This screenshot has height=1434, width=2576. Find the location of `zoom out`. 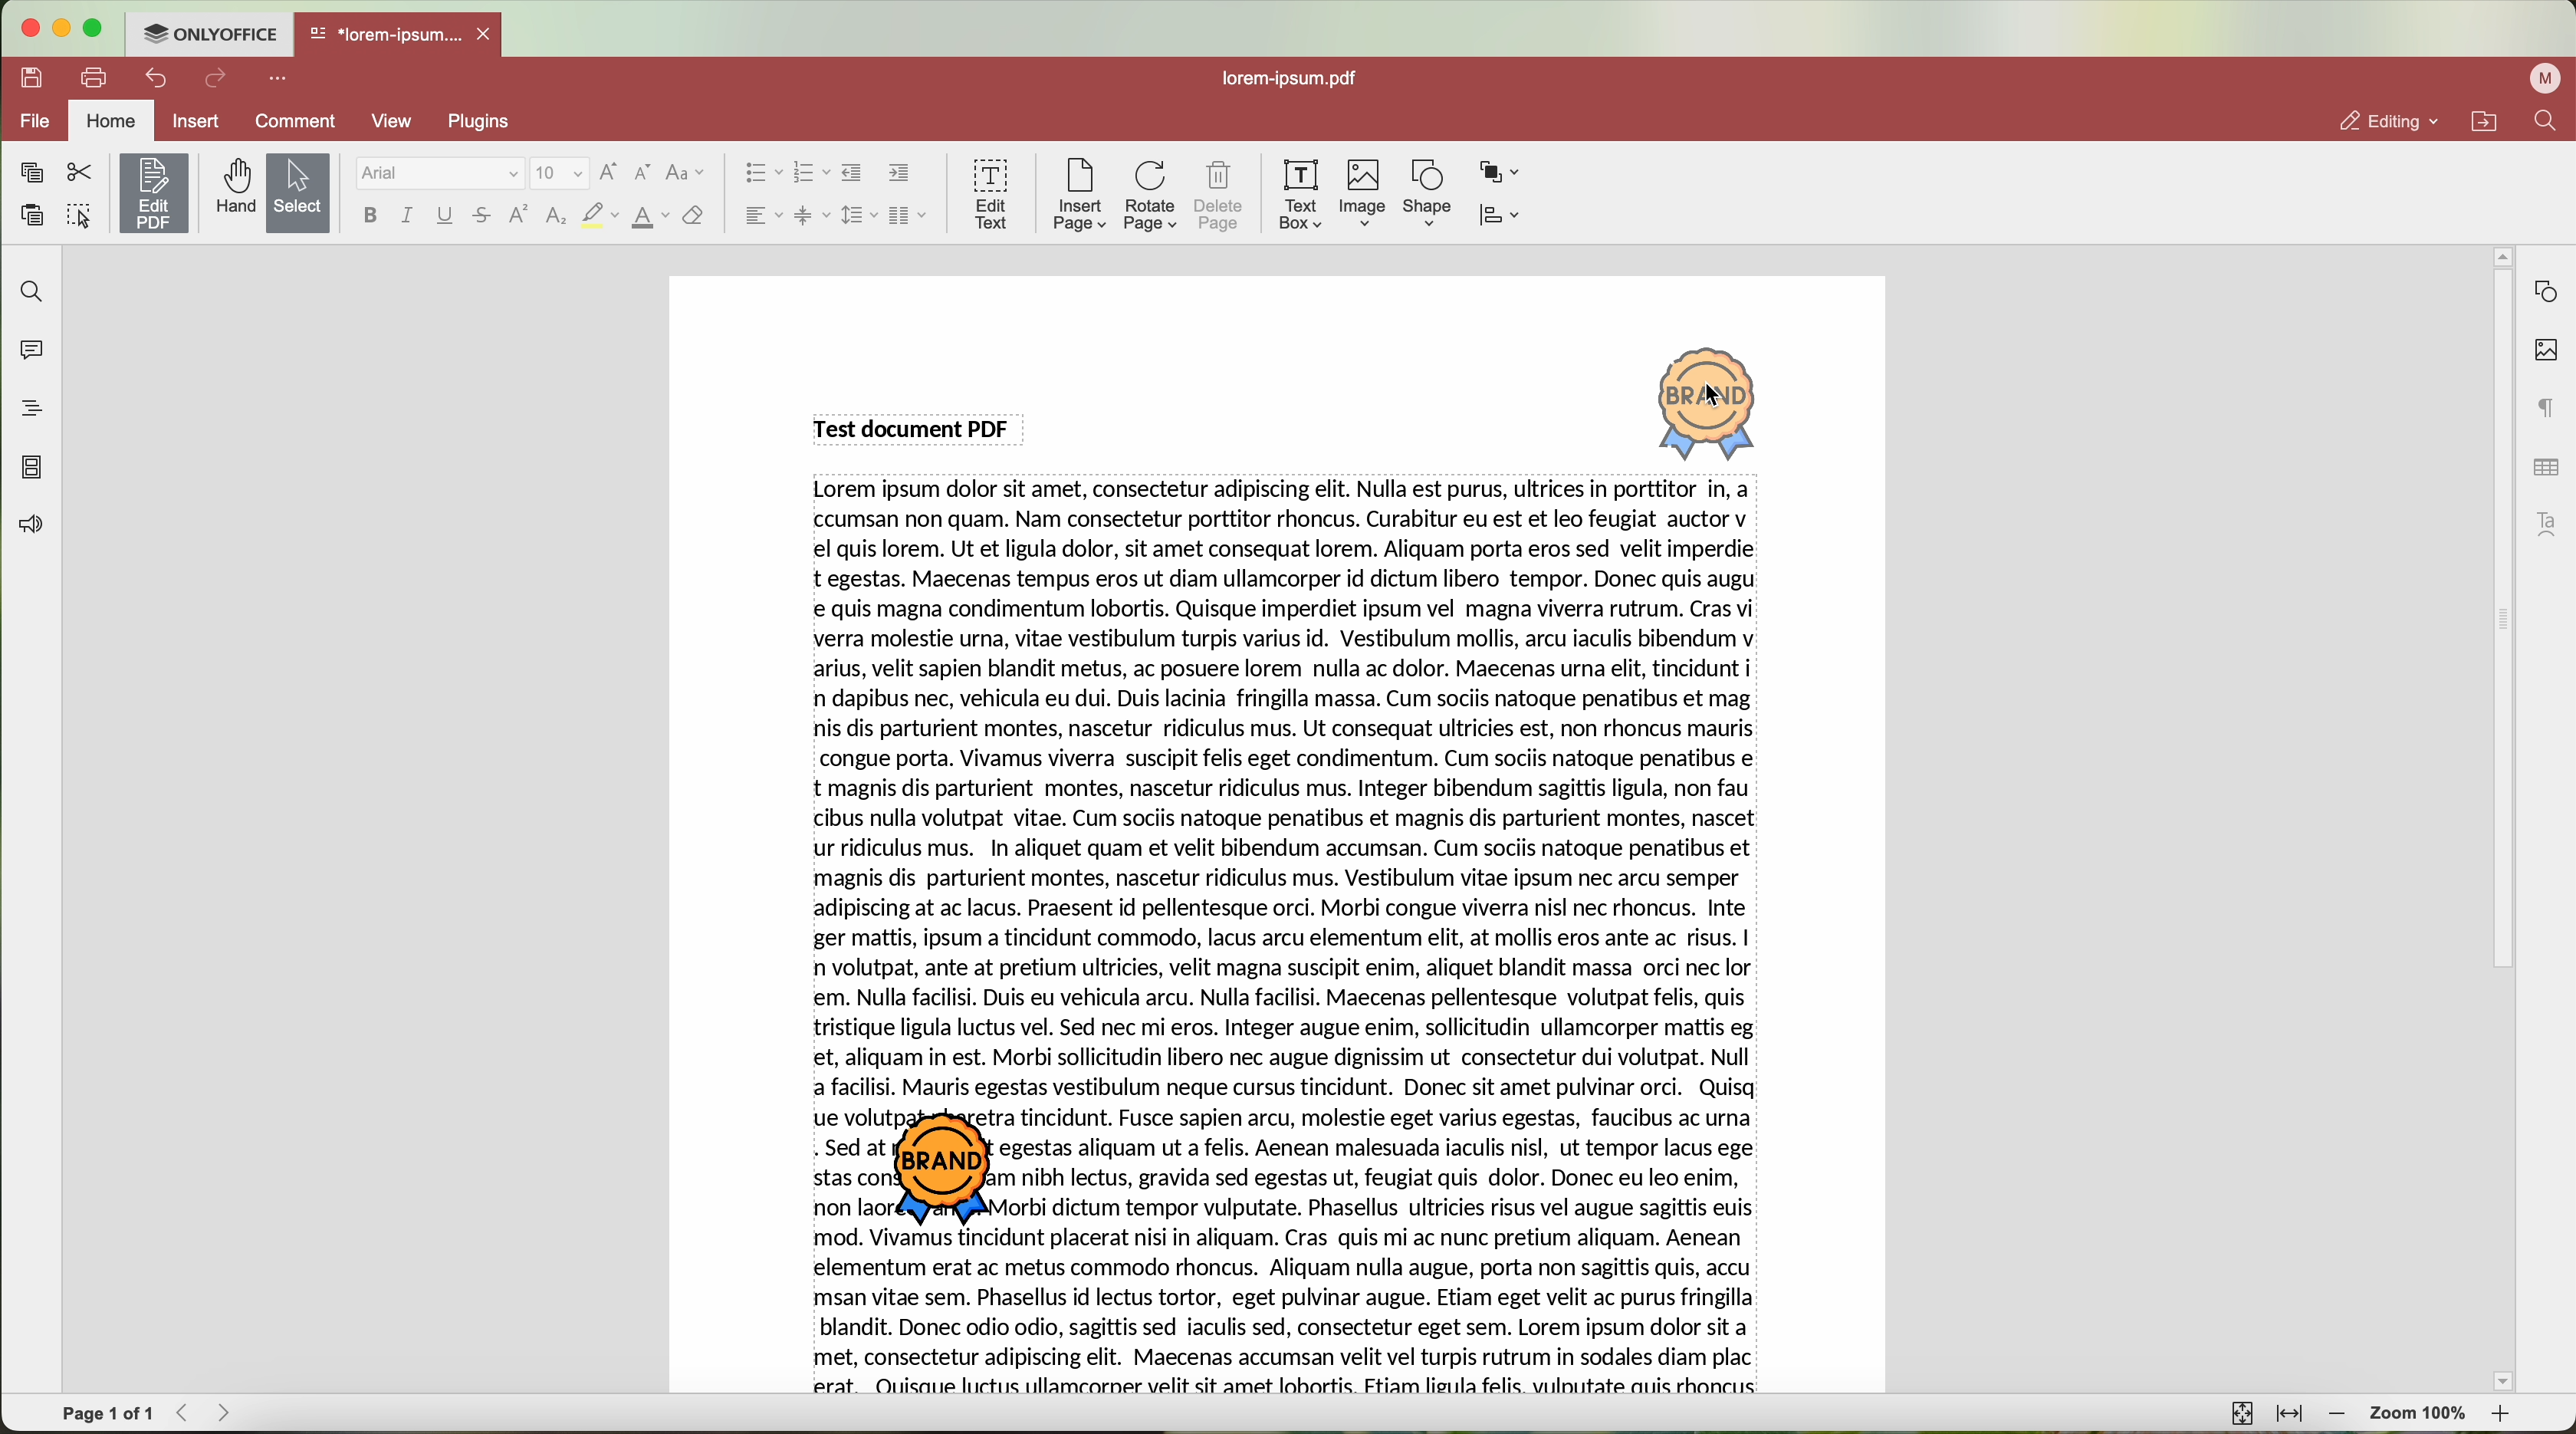

zoom out is located at coordinates (2338, 1414).